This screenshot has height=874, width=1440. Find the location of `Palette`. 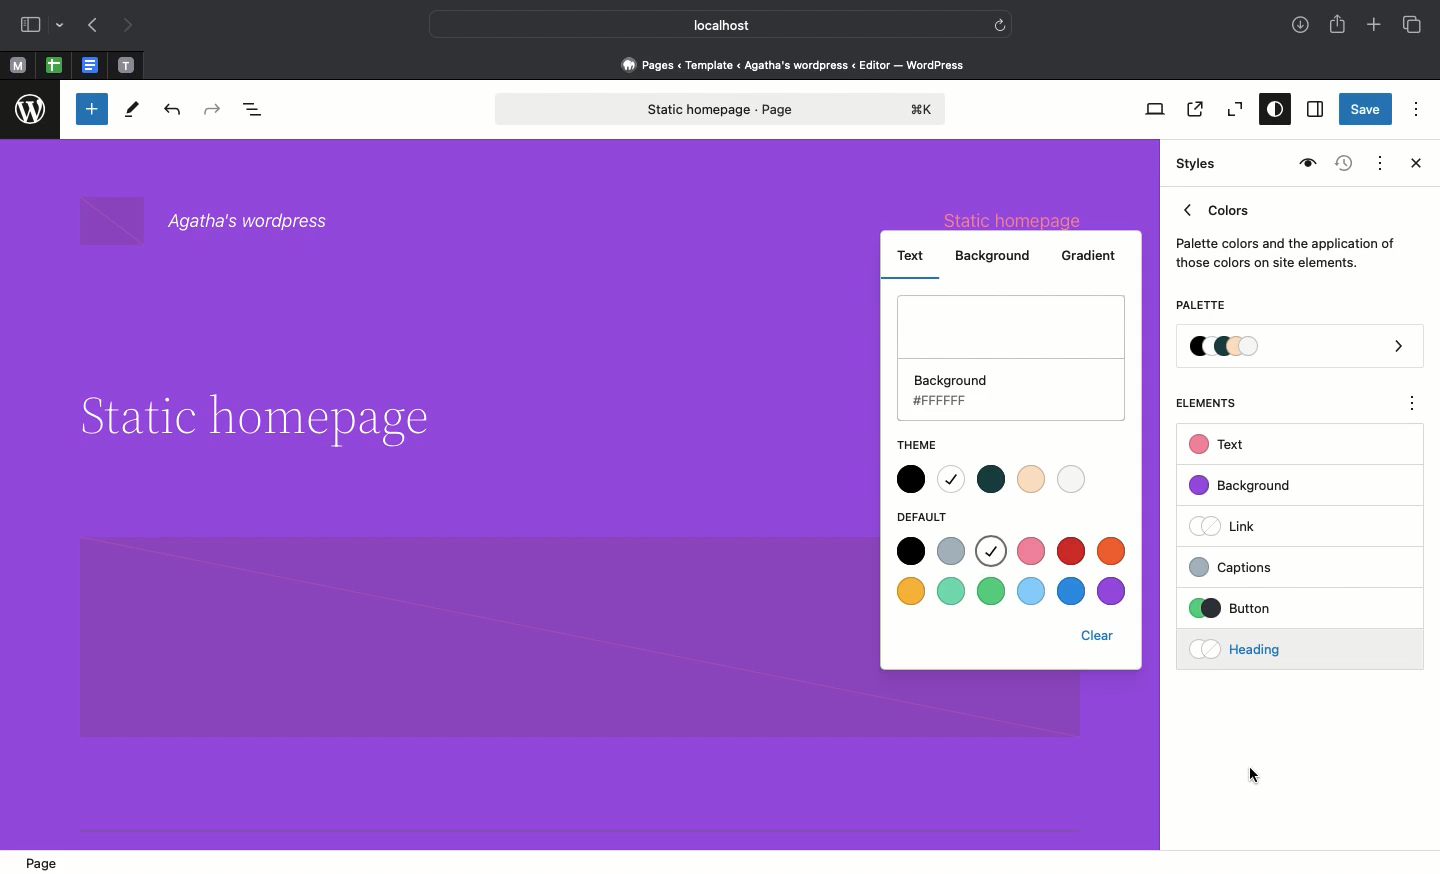

Palette is located at coordinates (1200, 307).